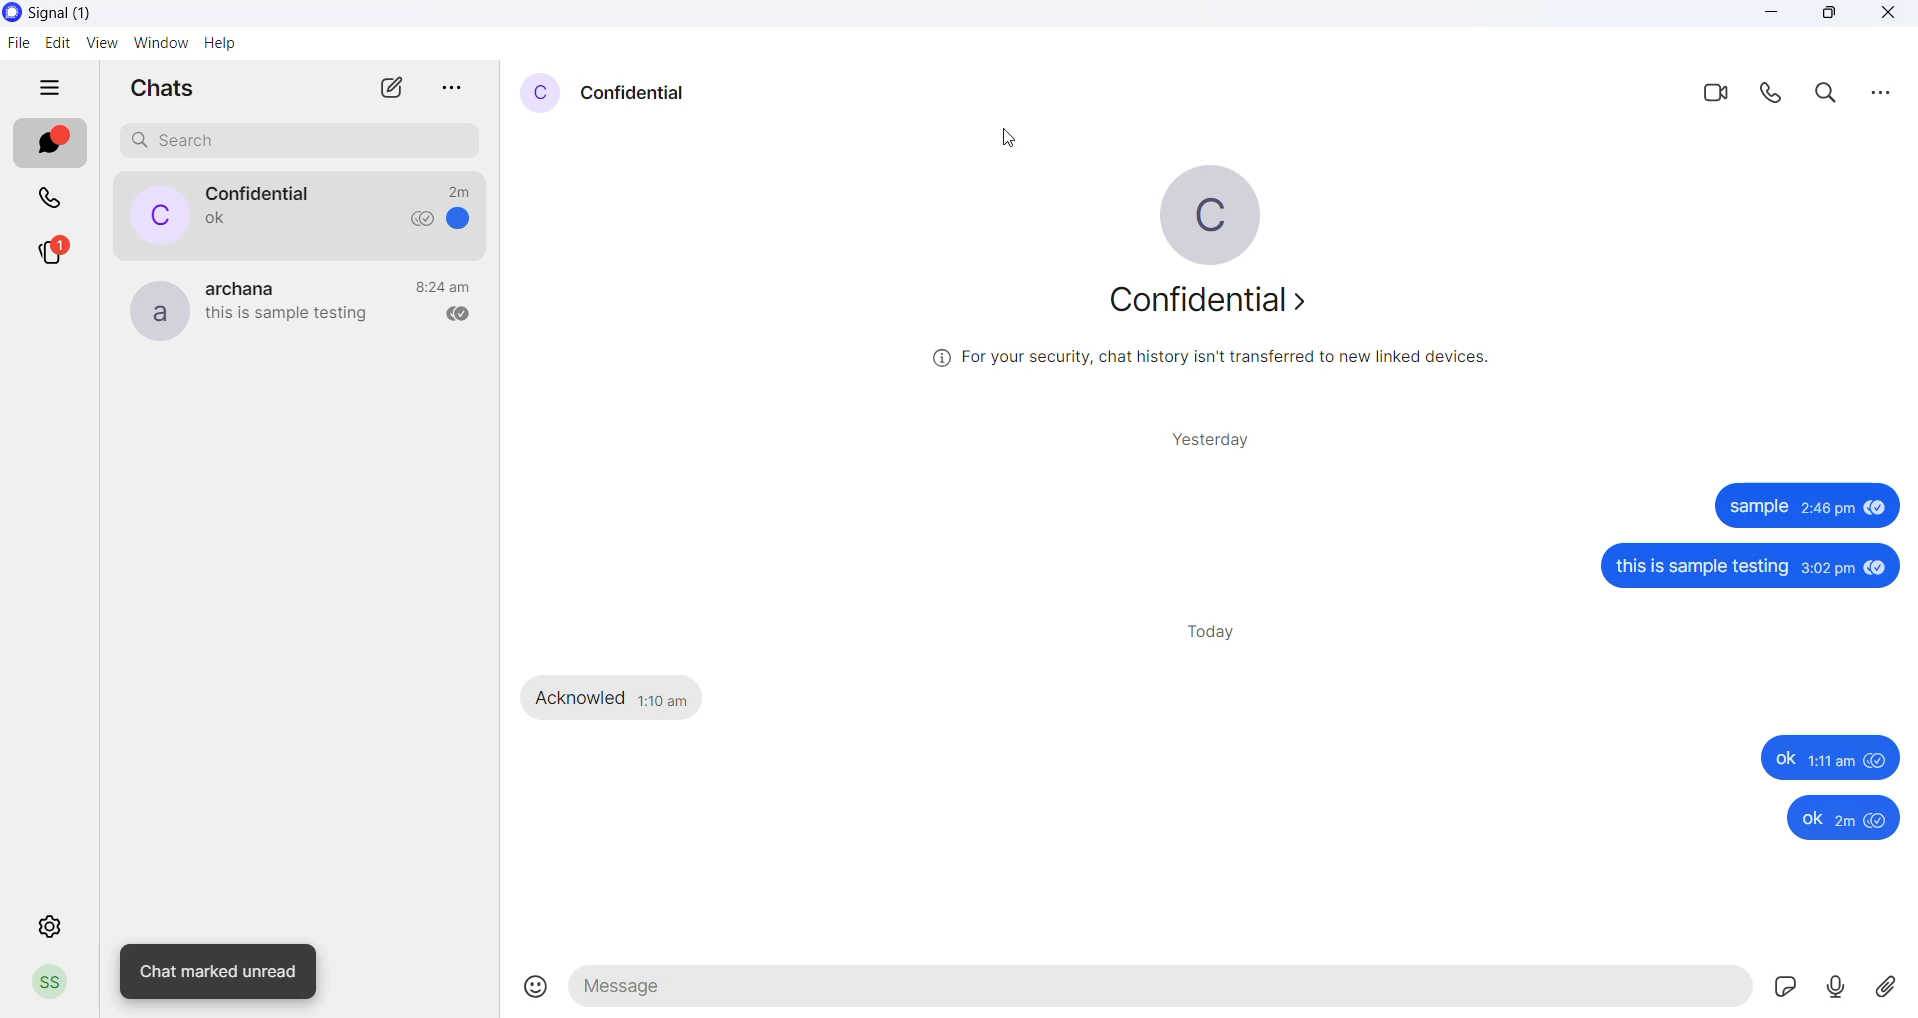 This screenshot has width=1918, height=1018. Describe the element at coordinates (153, 308) in the screenshot. I see `profile picture` at that location.